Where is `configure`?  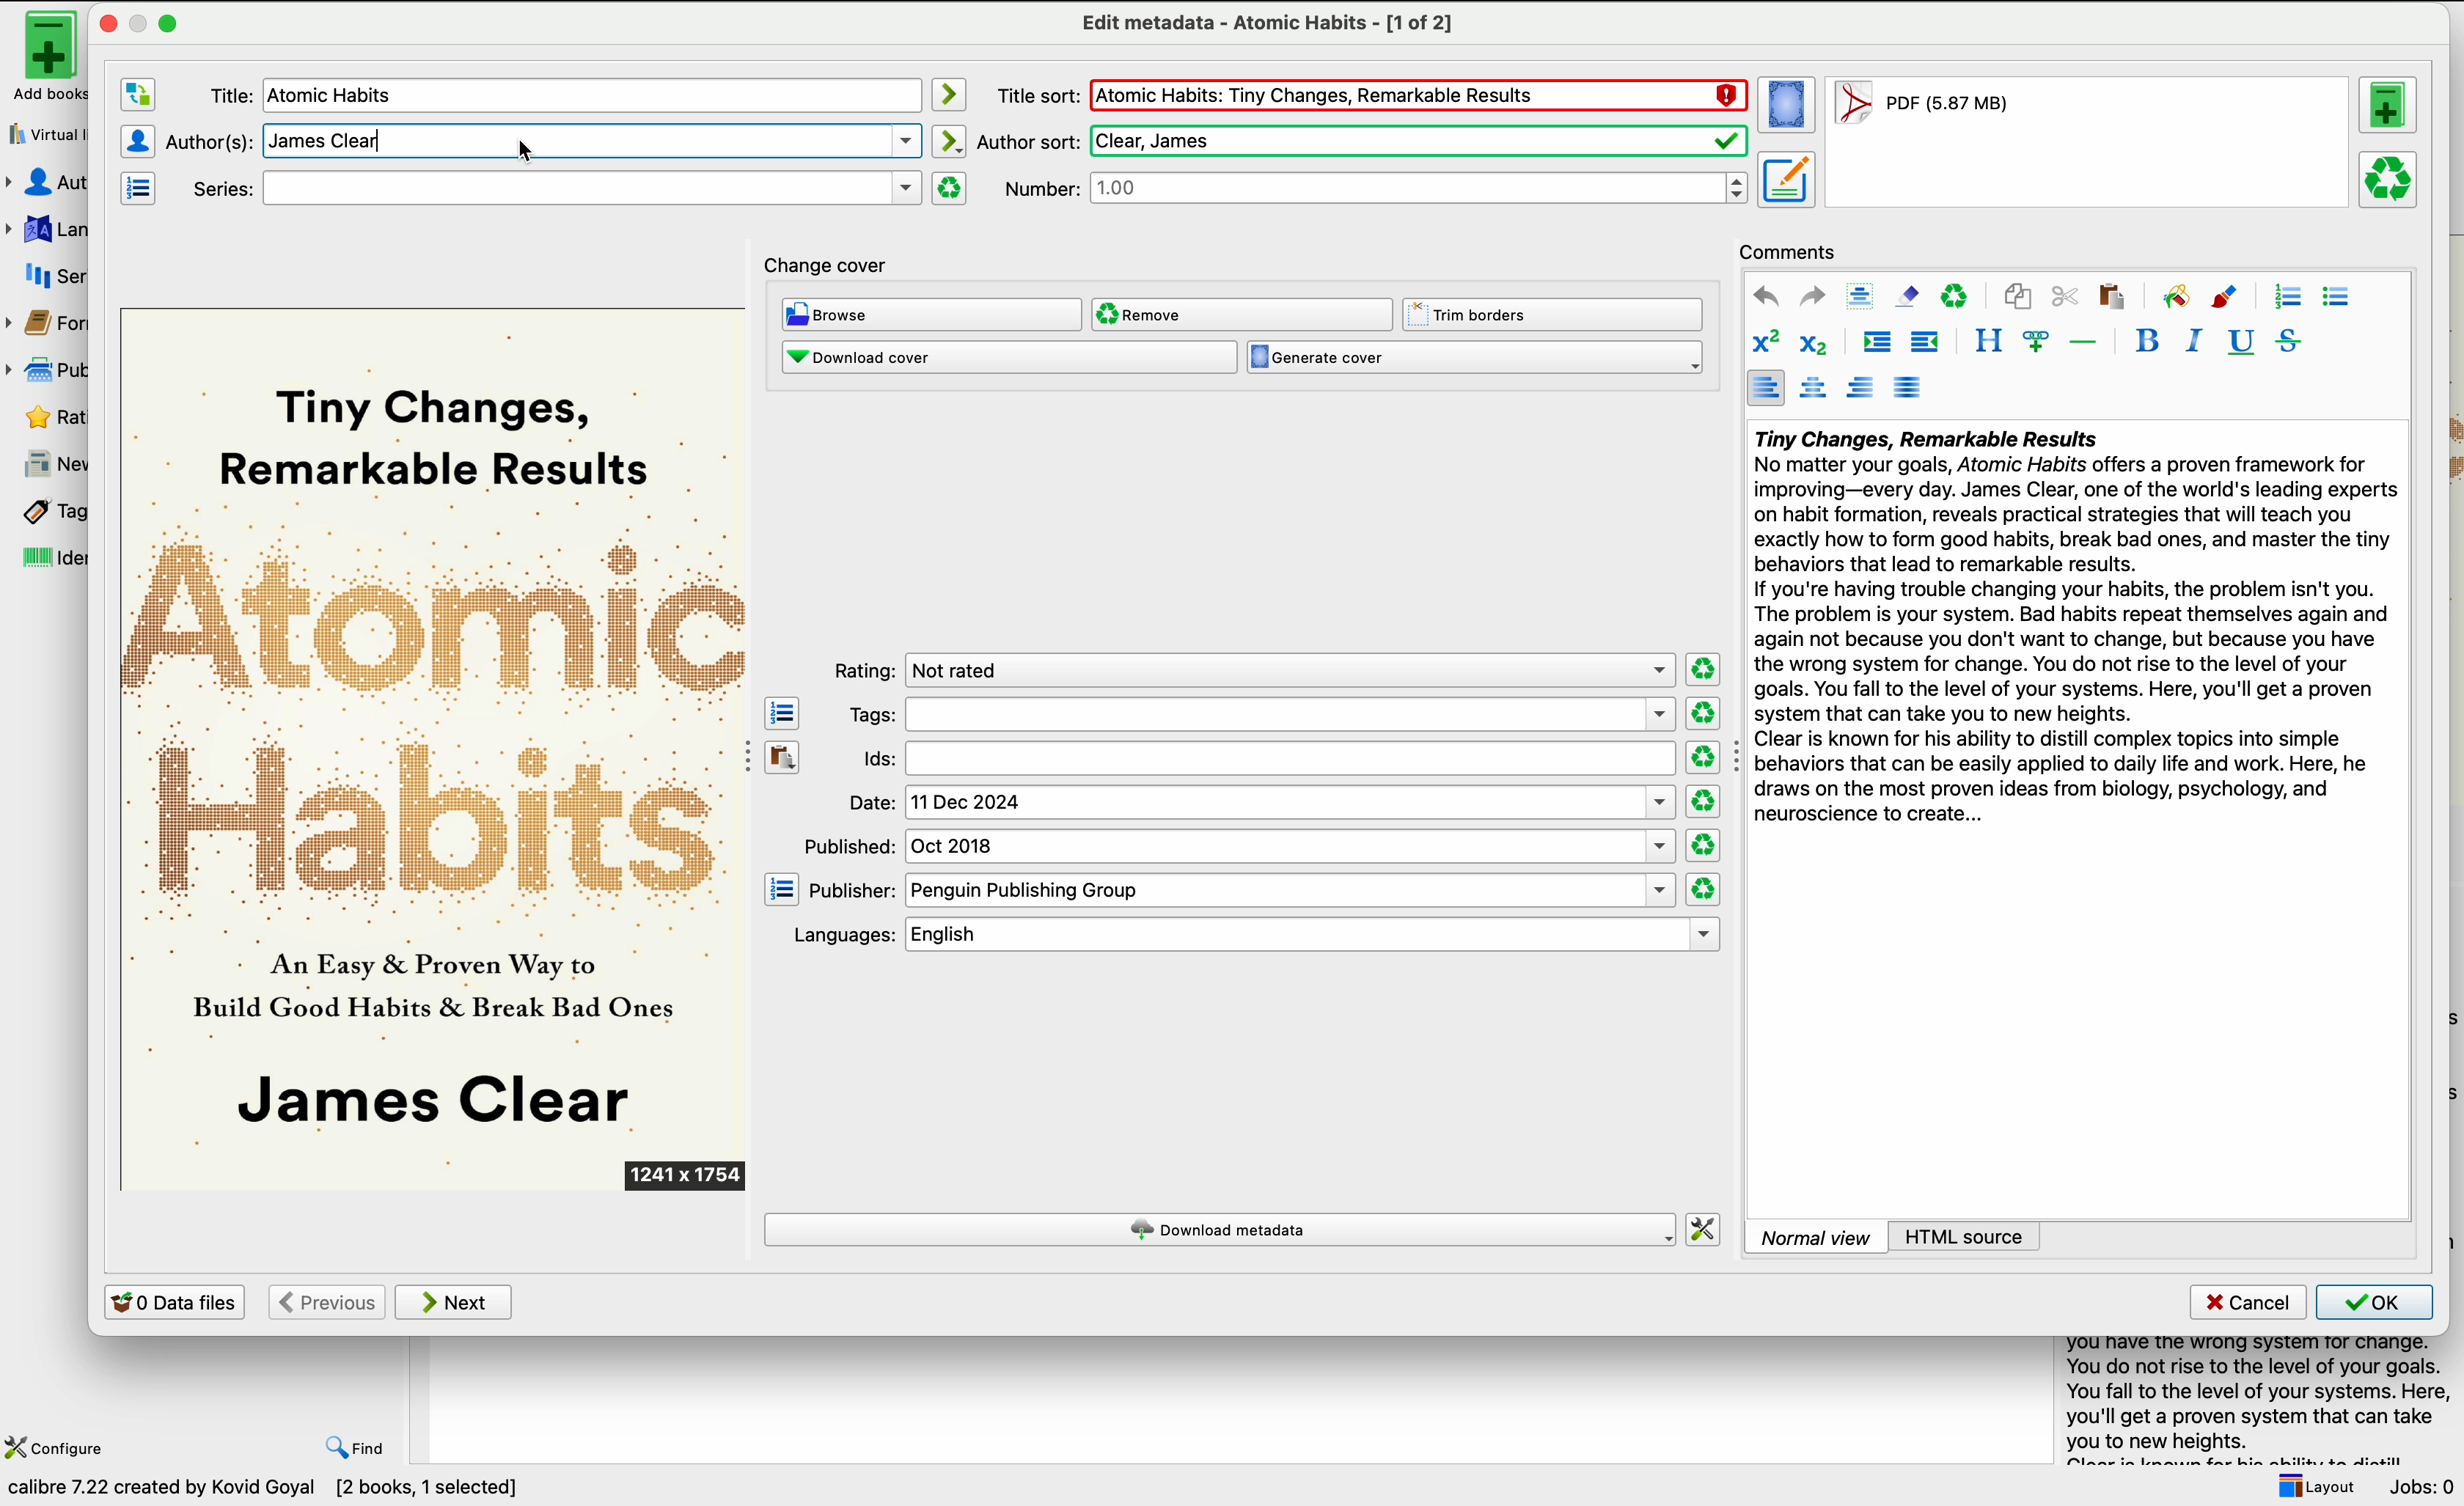 configure is located at coordinates (59, 1446).